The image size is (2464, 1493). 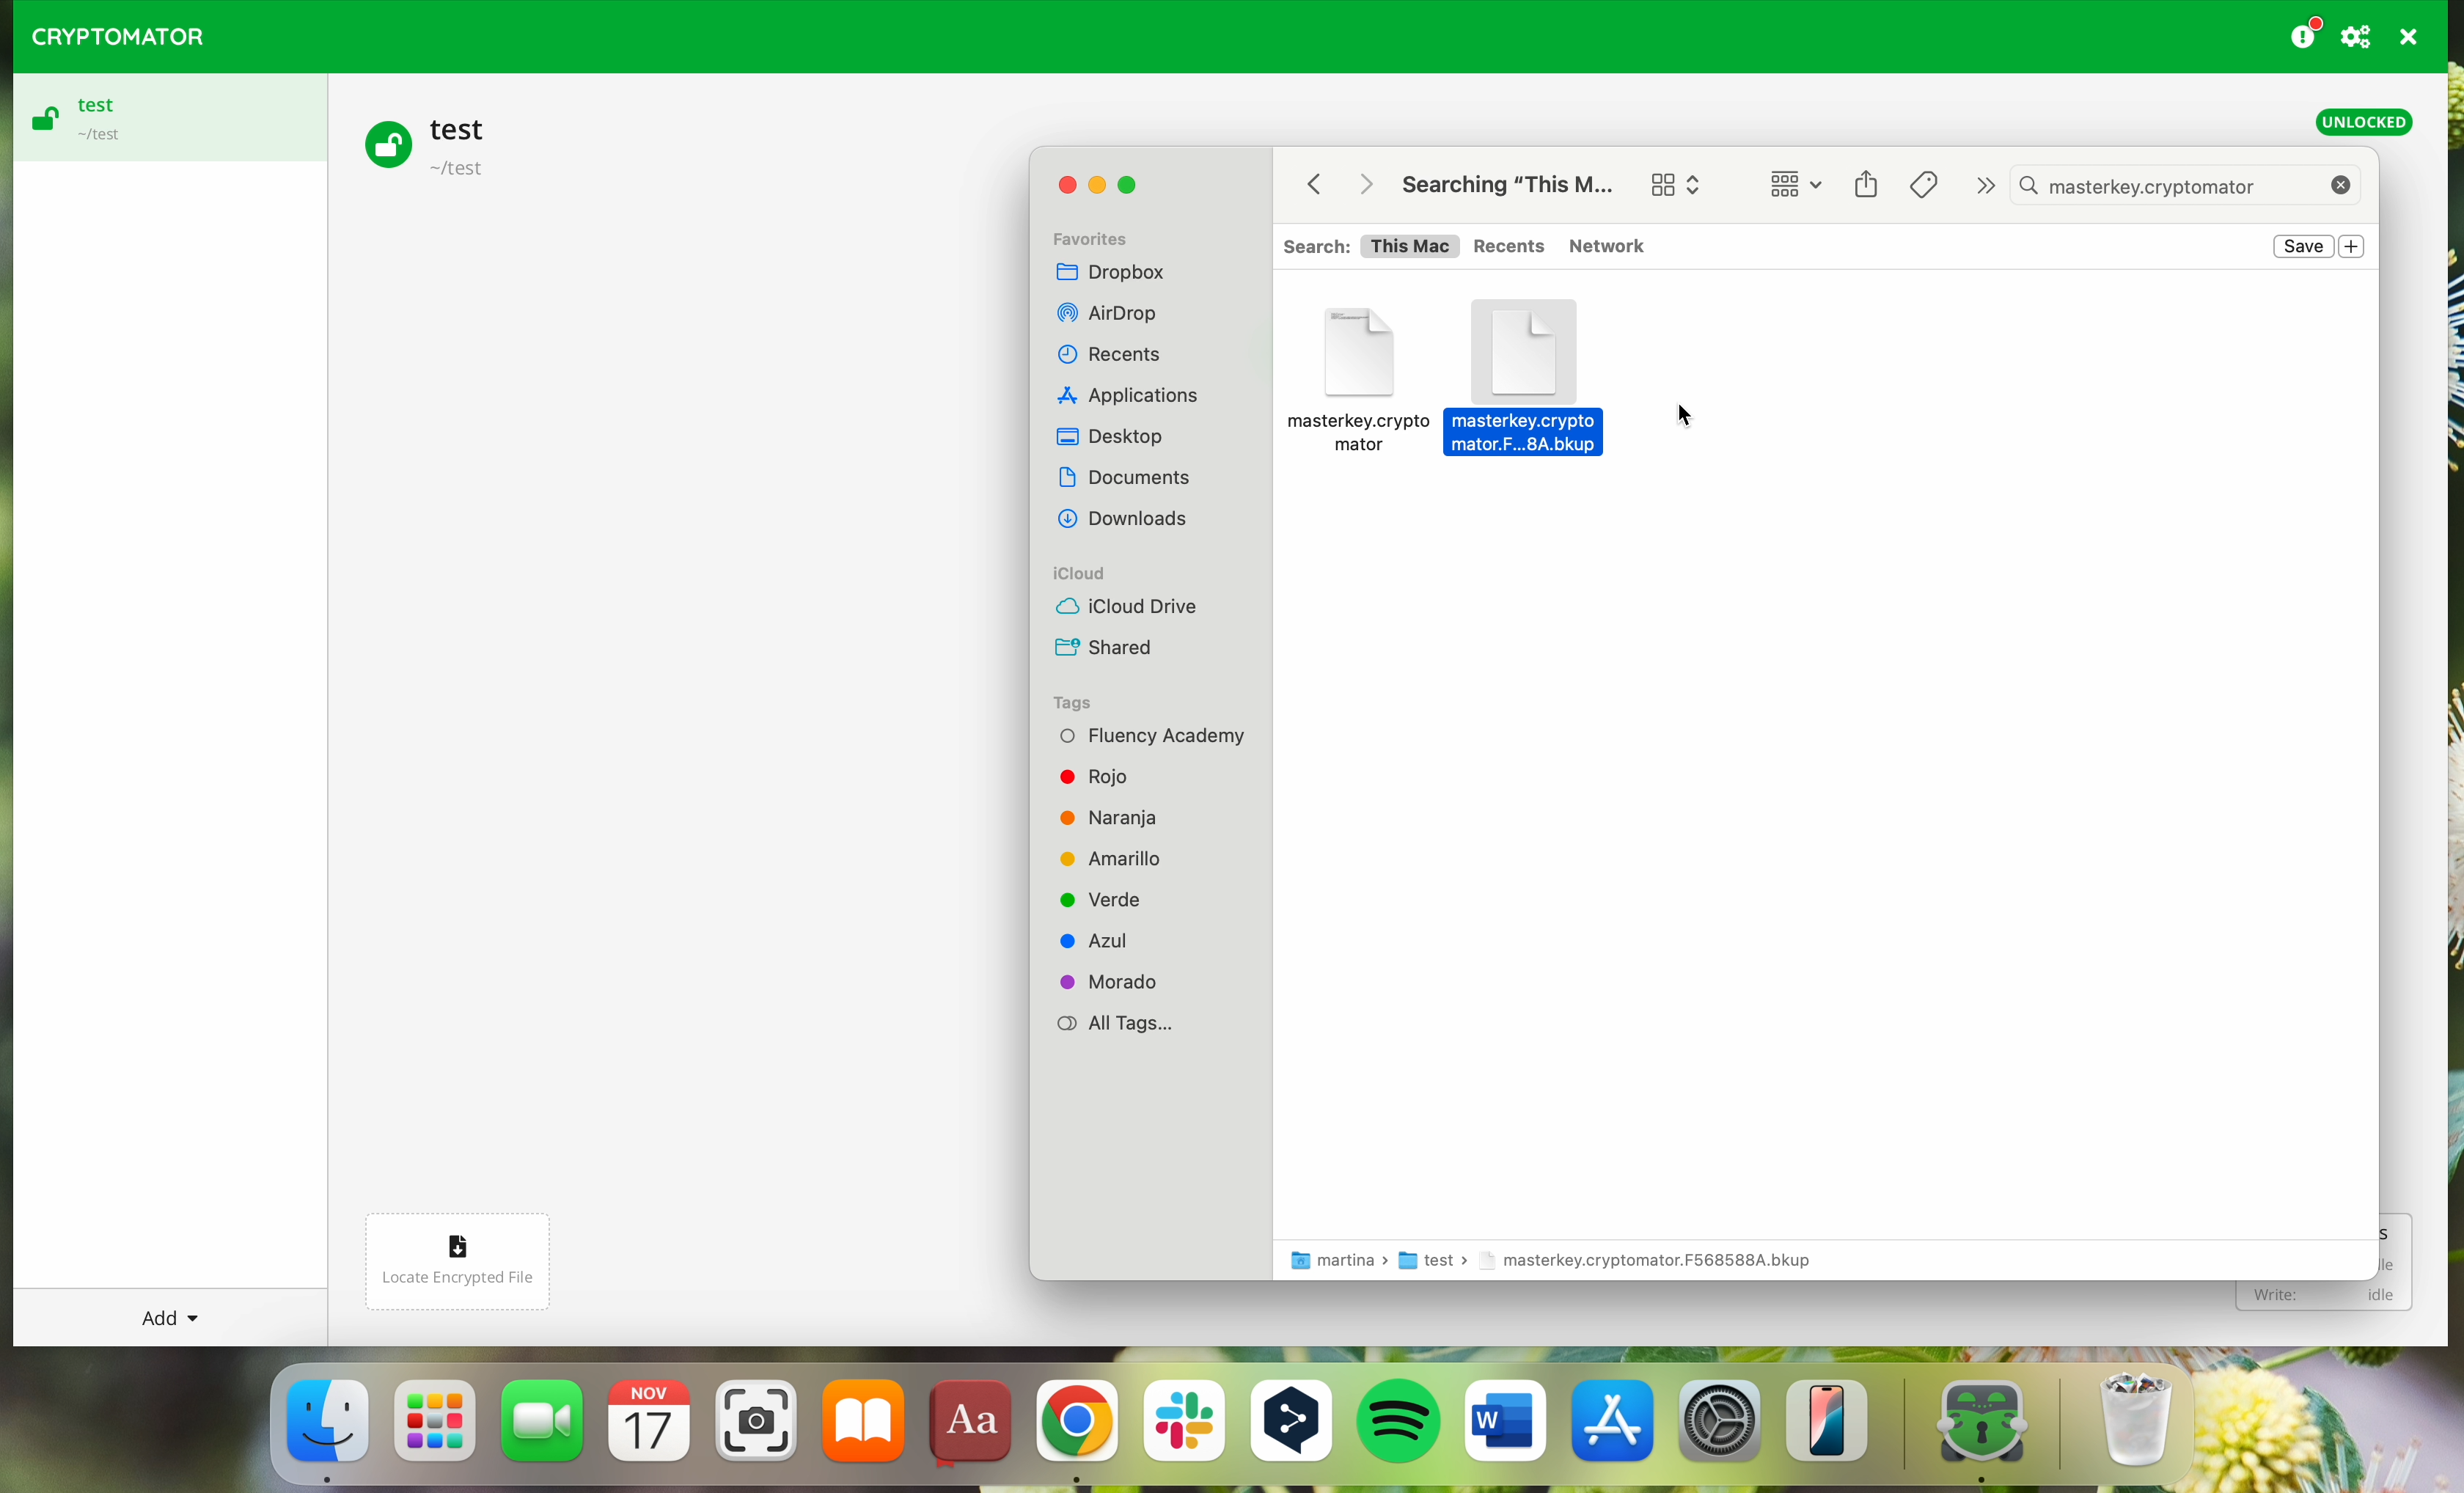 I want to click on This Mac, so click(x=1411, y=248).